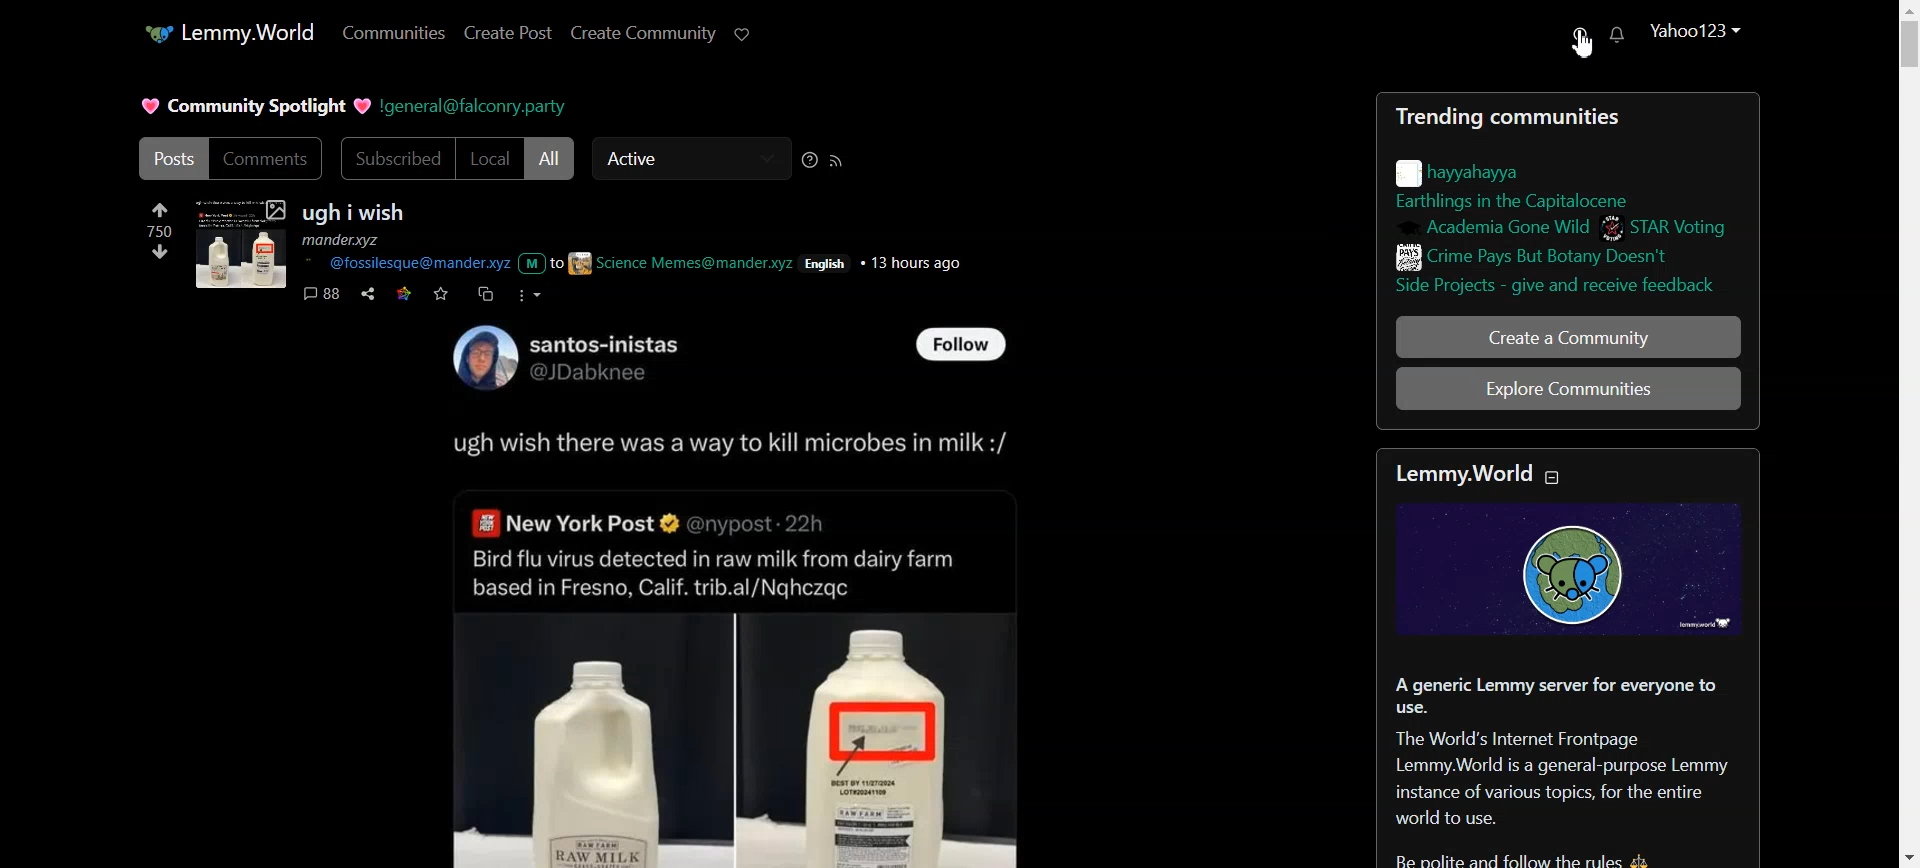 The width and height of the screenshot is (1920, 868). What do you see at coordinates (368, 294) in the screenshot?
I see `Share` at bounding box center [368, 294].